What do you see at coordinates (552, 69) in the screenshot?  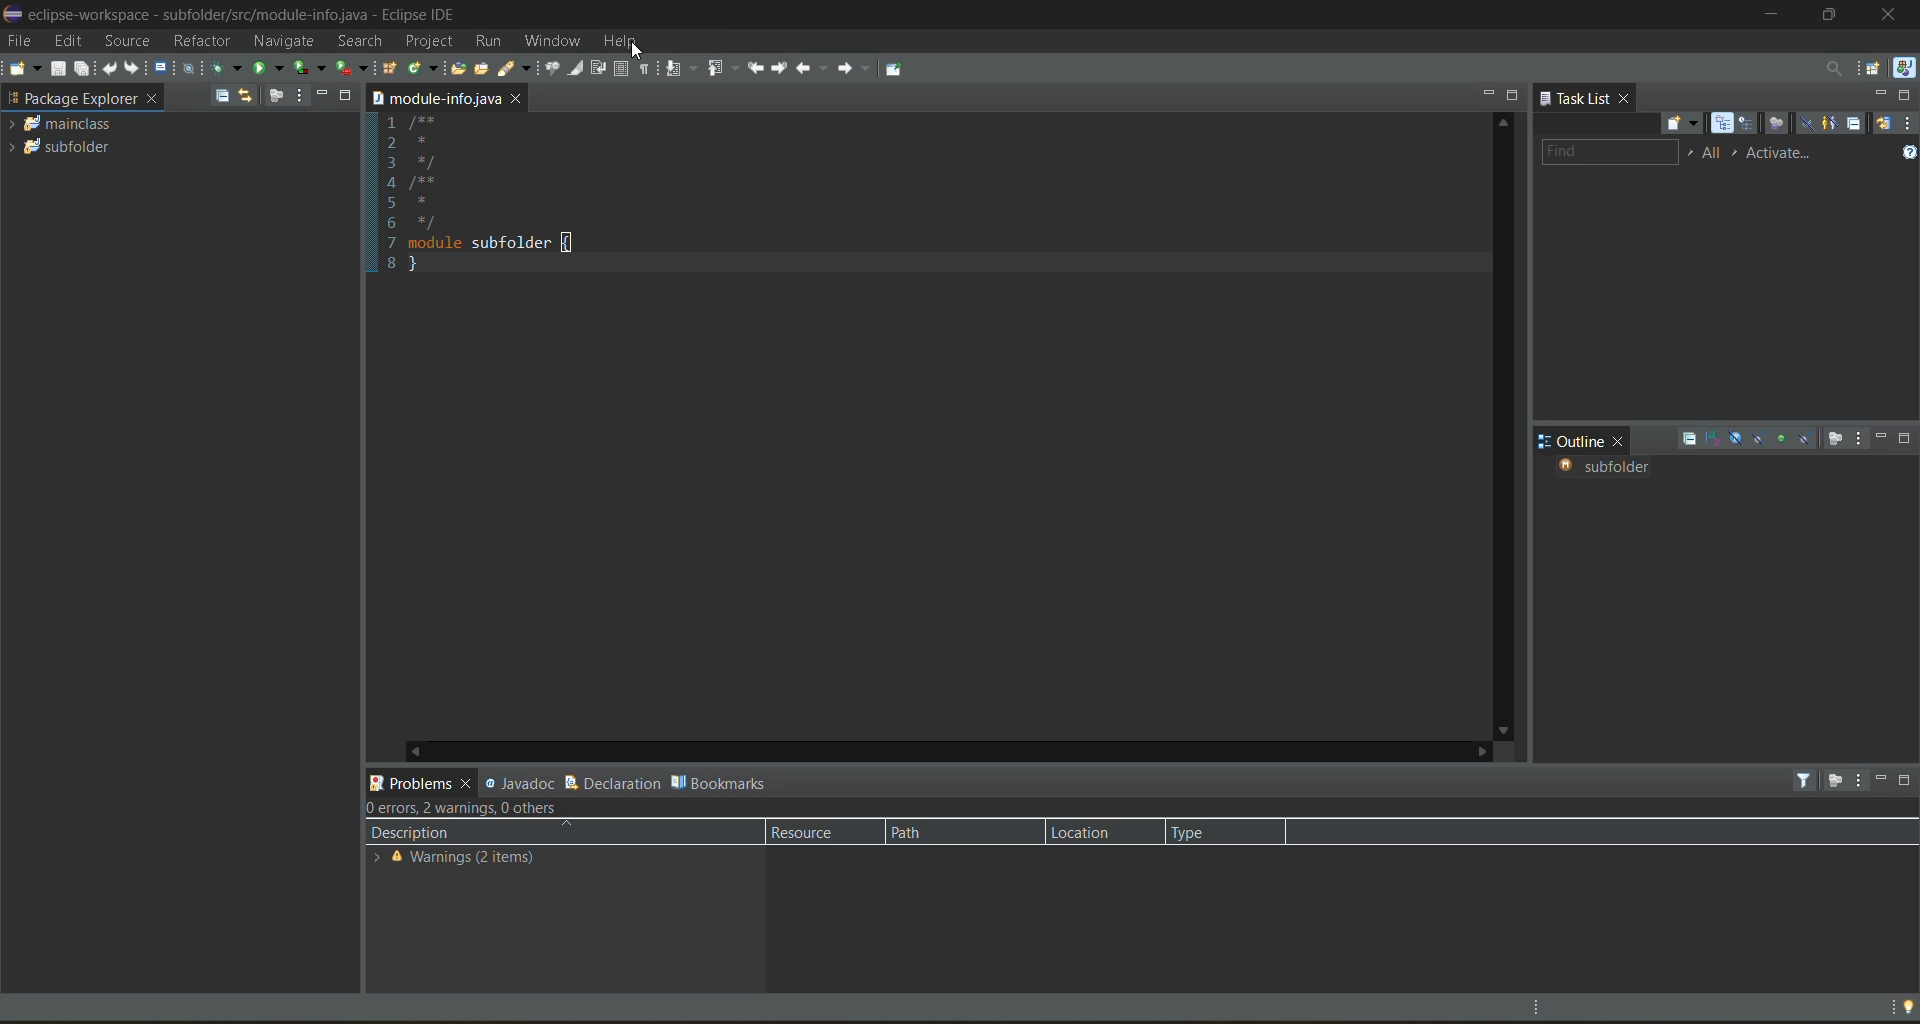 I see `toggle java editor breadcrumb` at bounding box center [552, 69].